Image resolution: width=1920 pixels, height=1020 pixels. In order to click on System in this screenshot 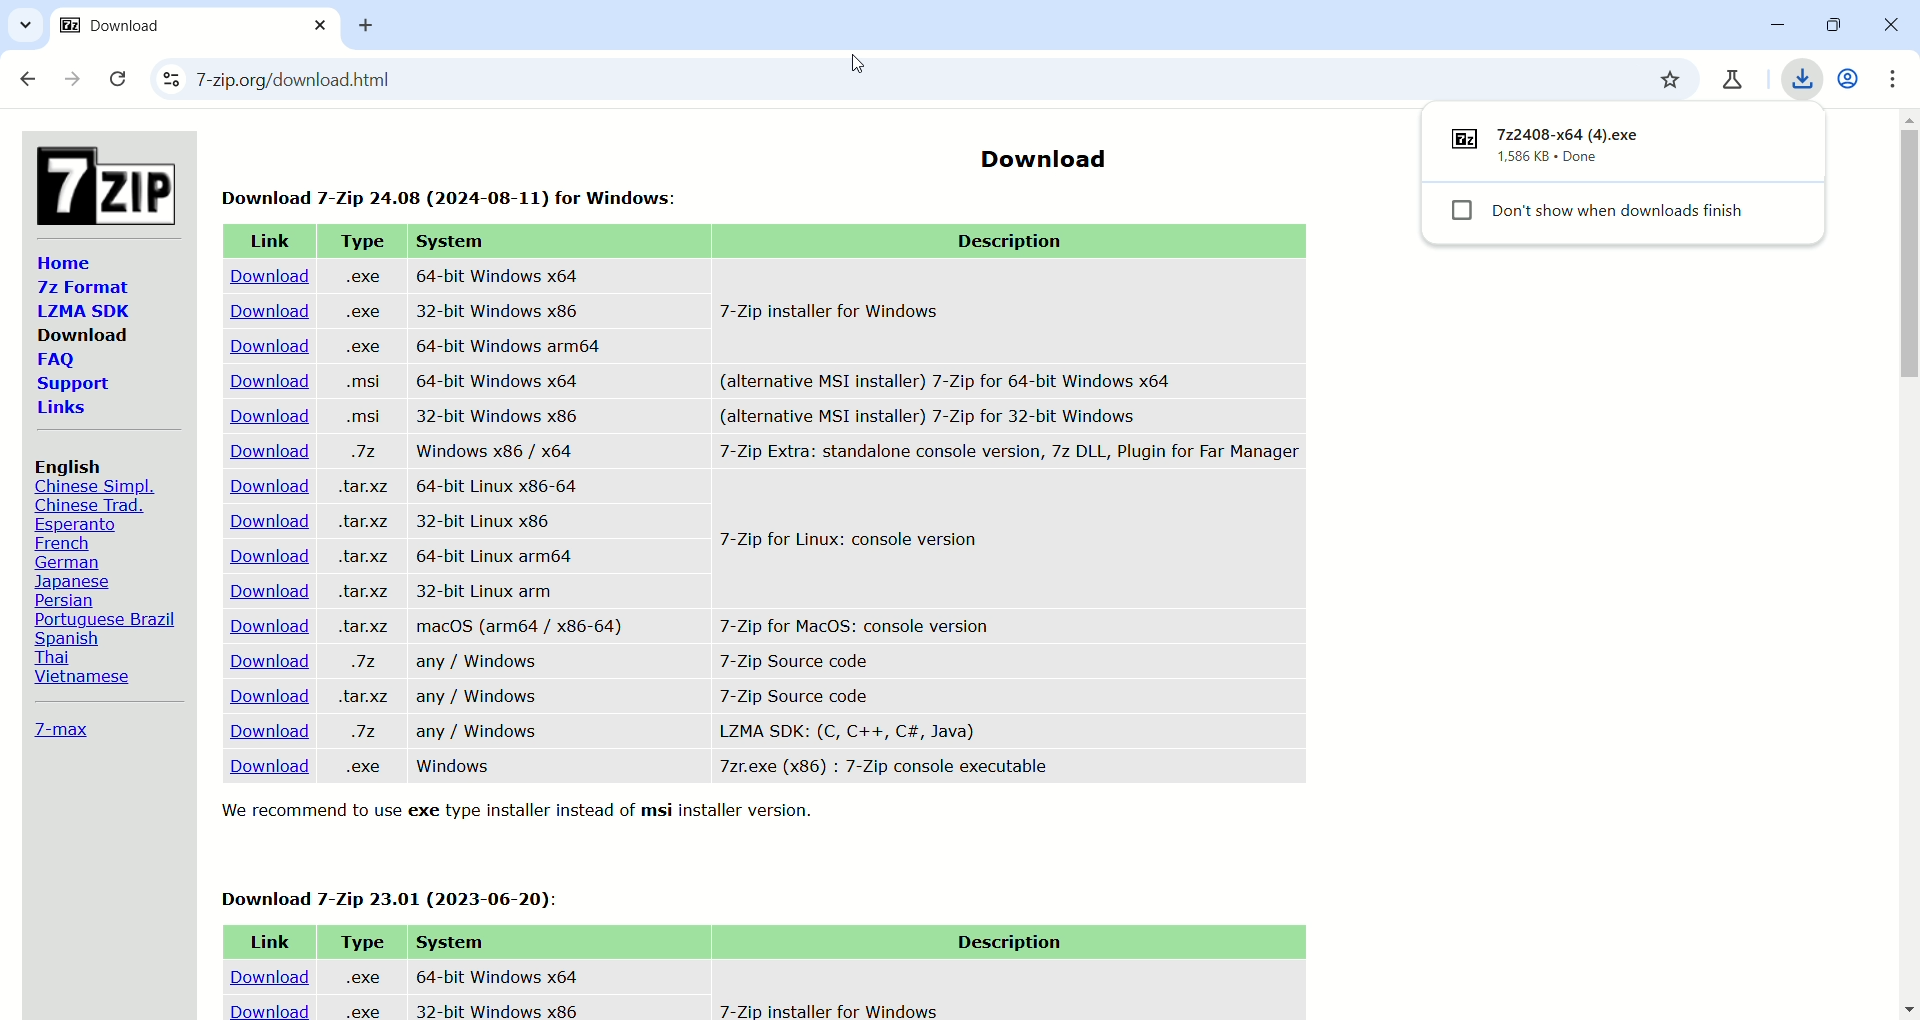, I will do `click(454, 242)`.